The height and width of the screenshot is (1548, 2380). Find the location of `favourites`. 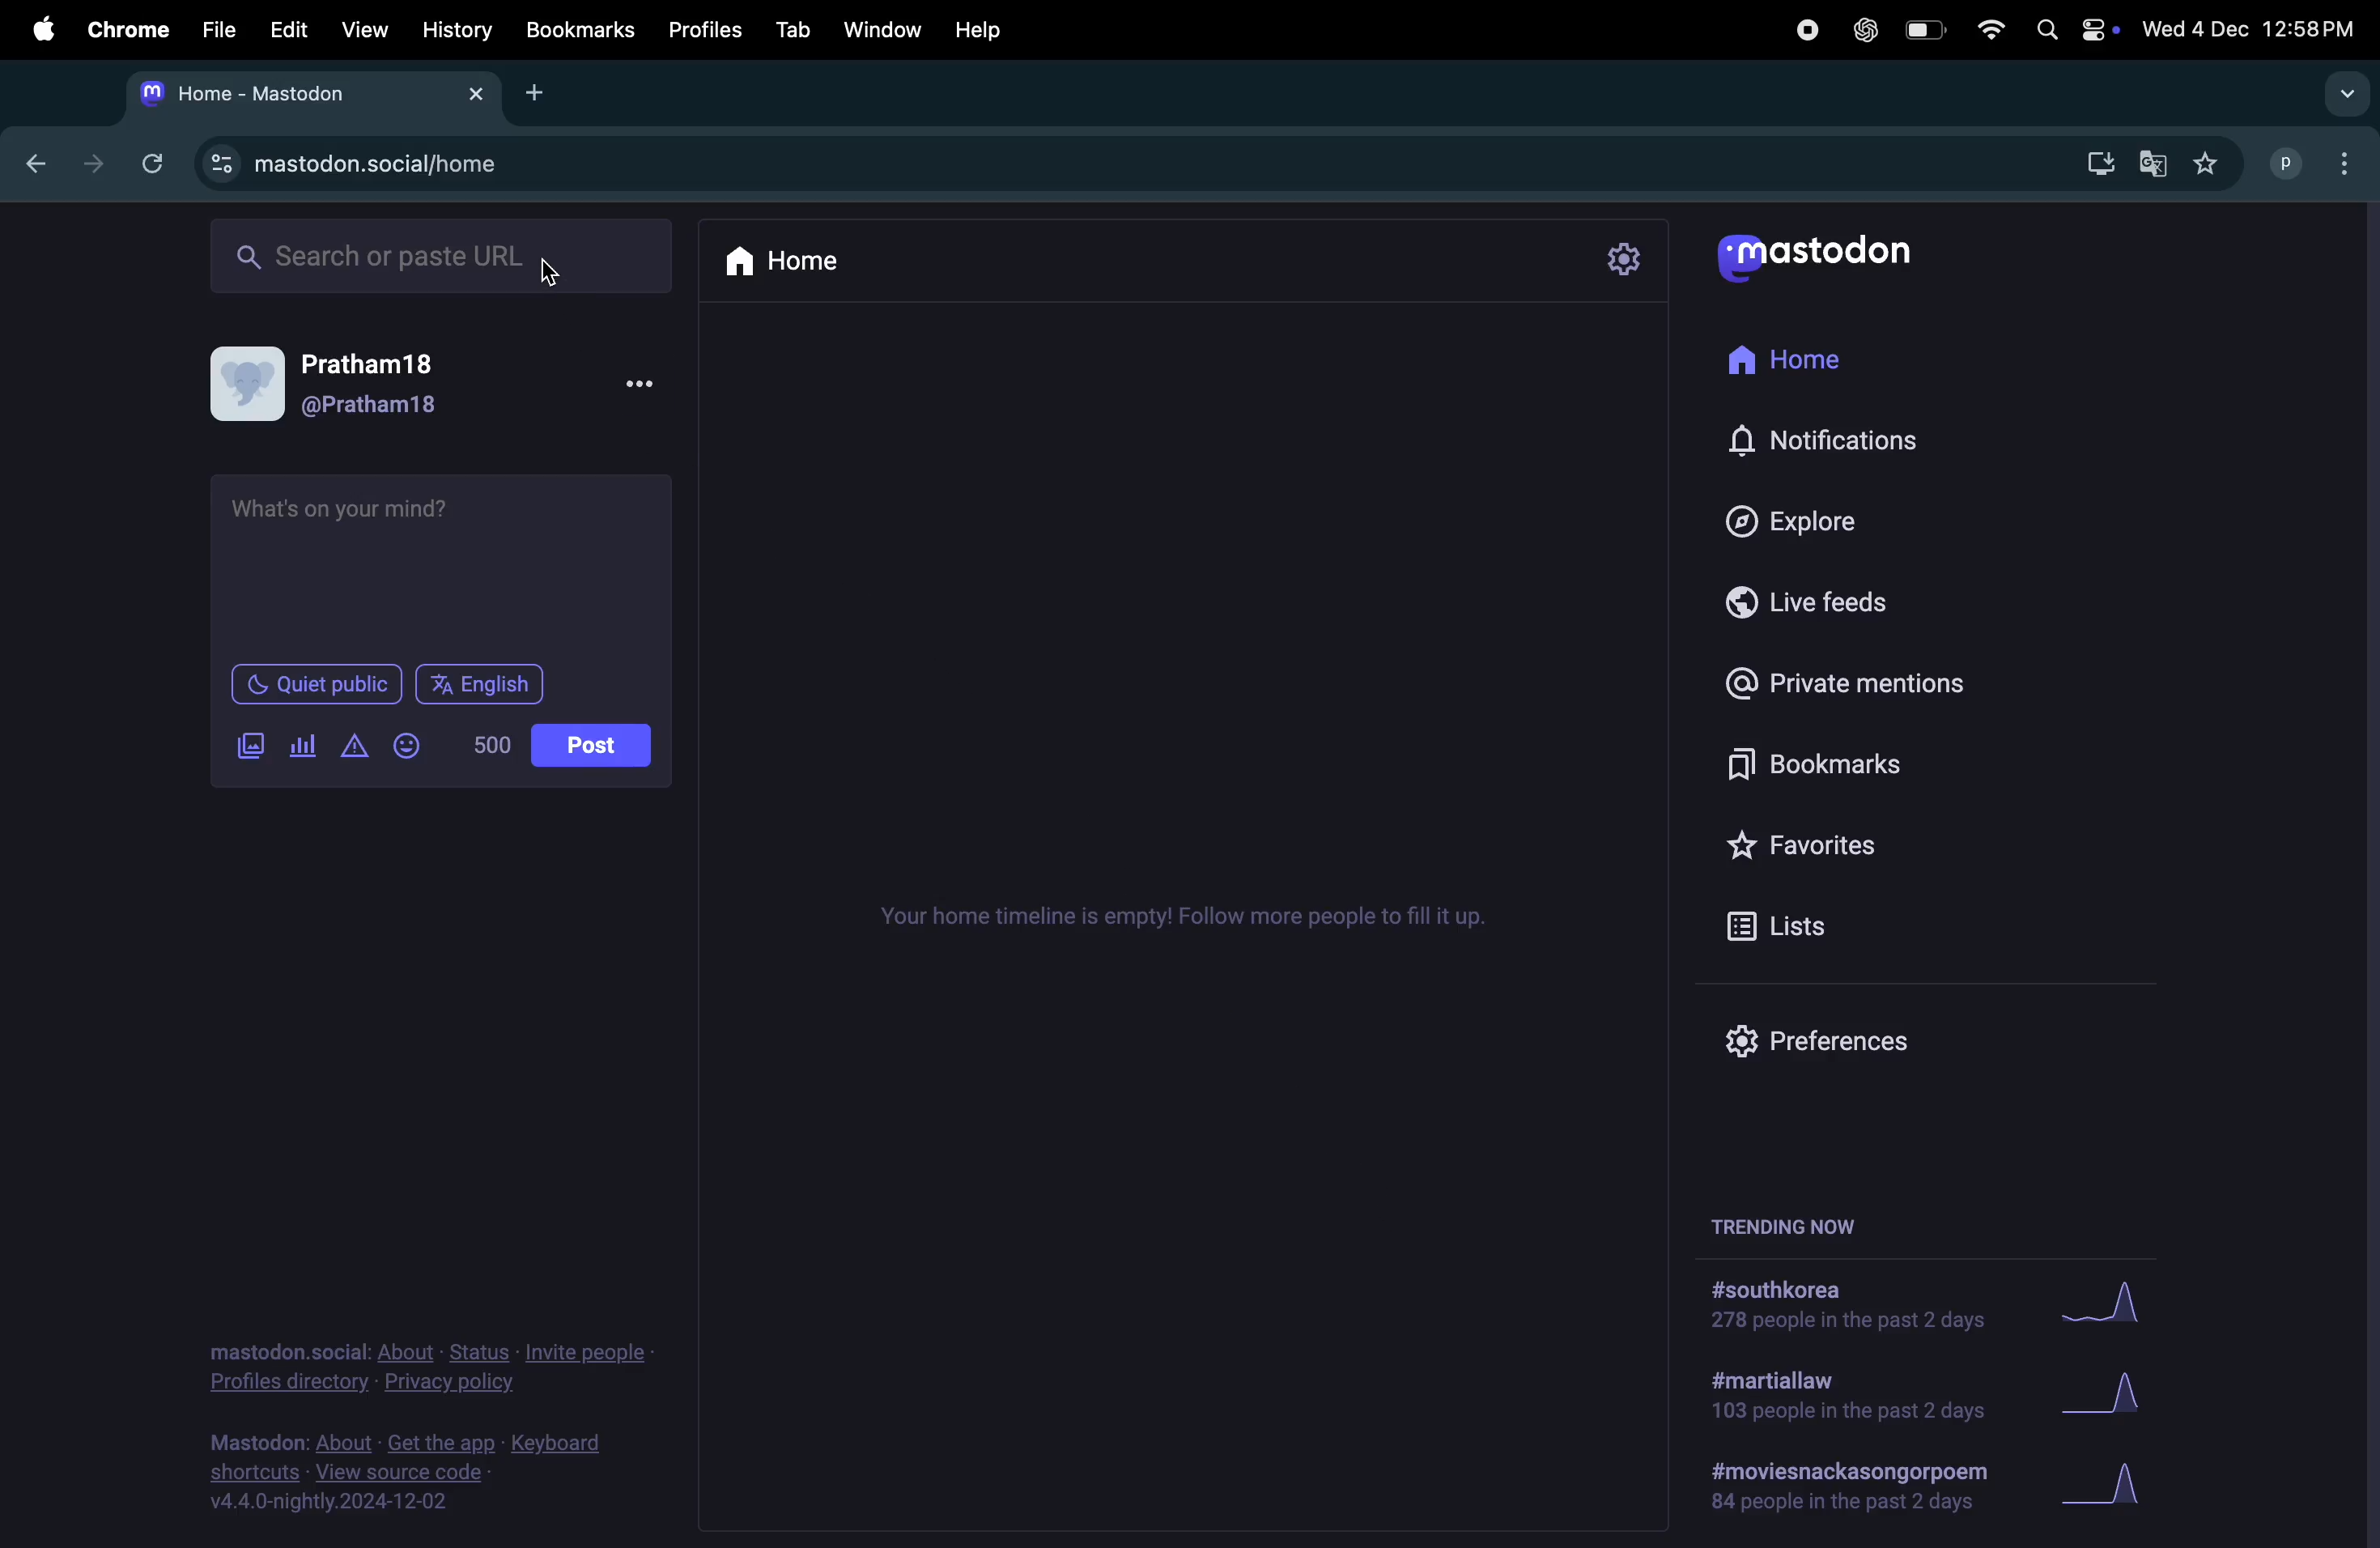

favourites is located at coordinates (2212, 161).